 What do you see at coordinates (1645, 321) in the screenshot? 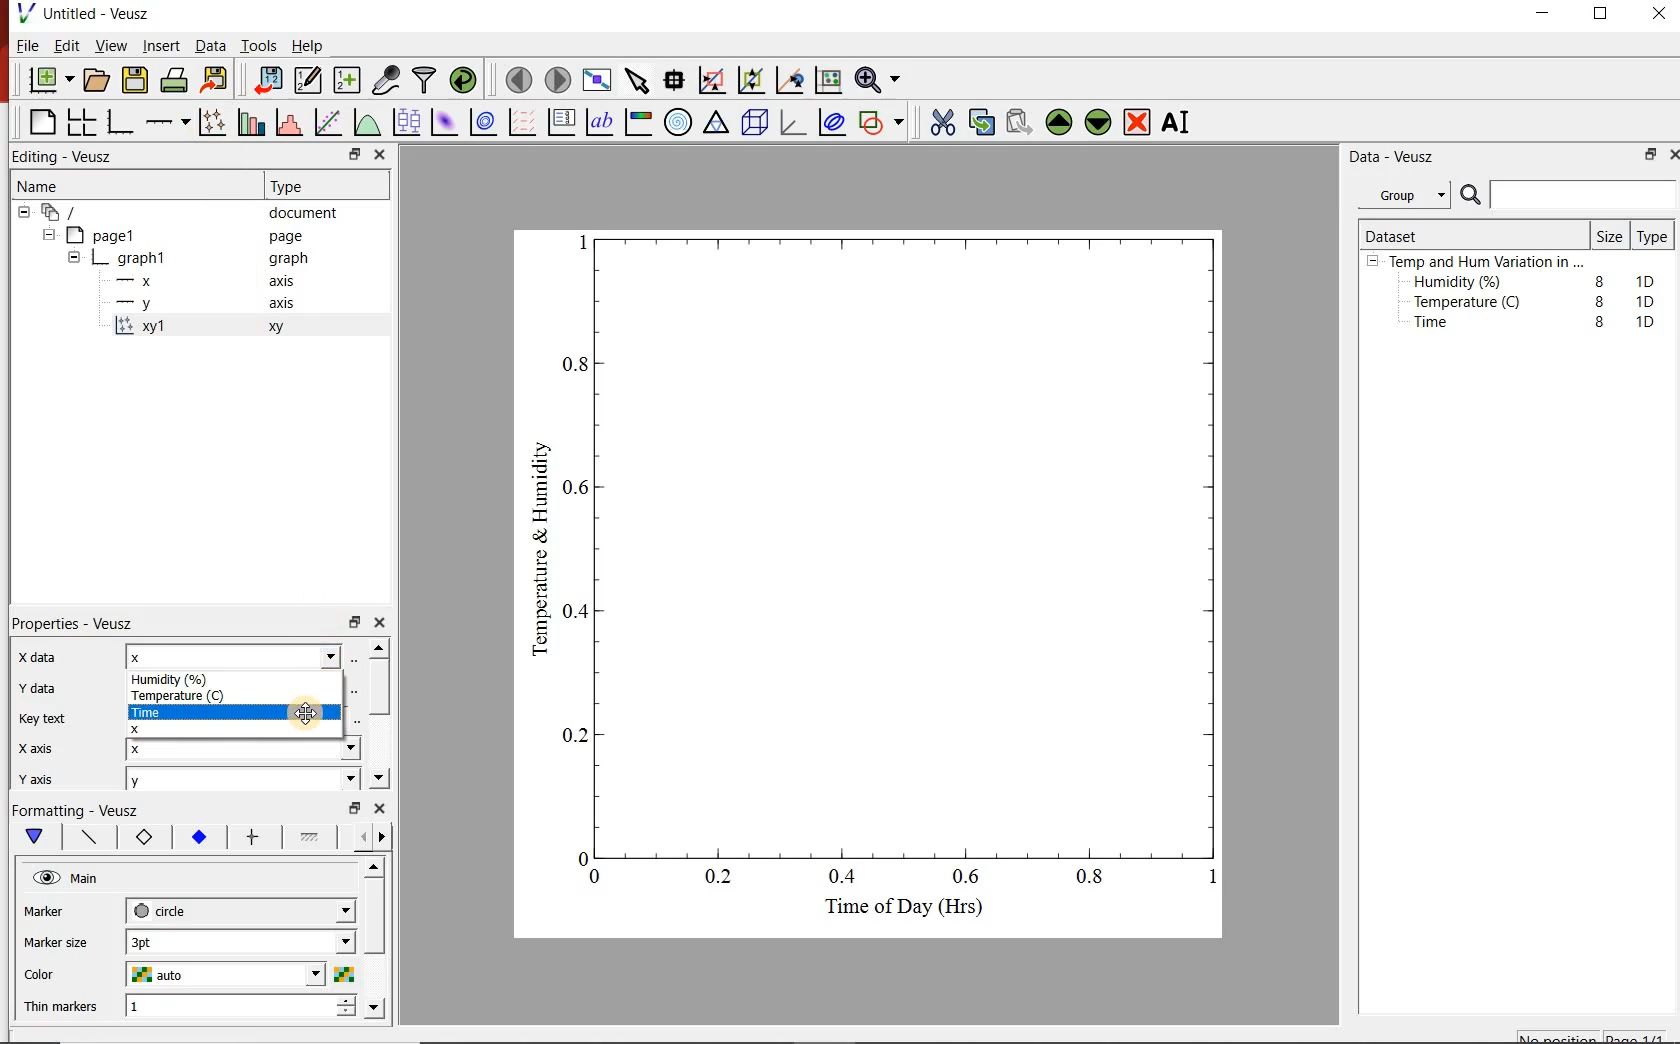
I see `1D` at bounding box center [1645, 321].